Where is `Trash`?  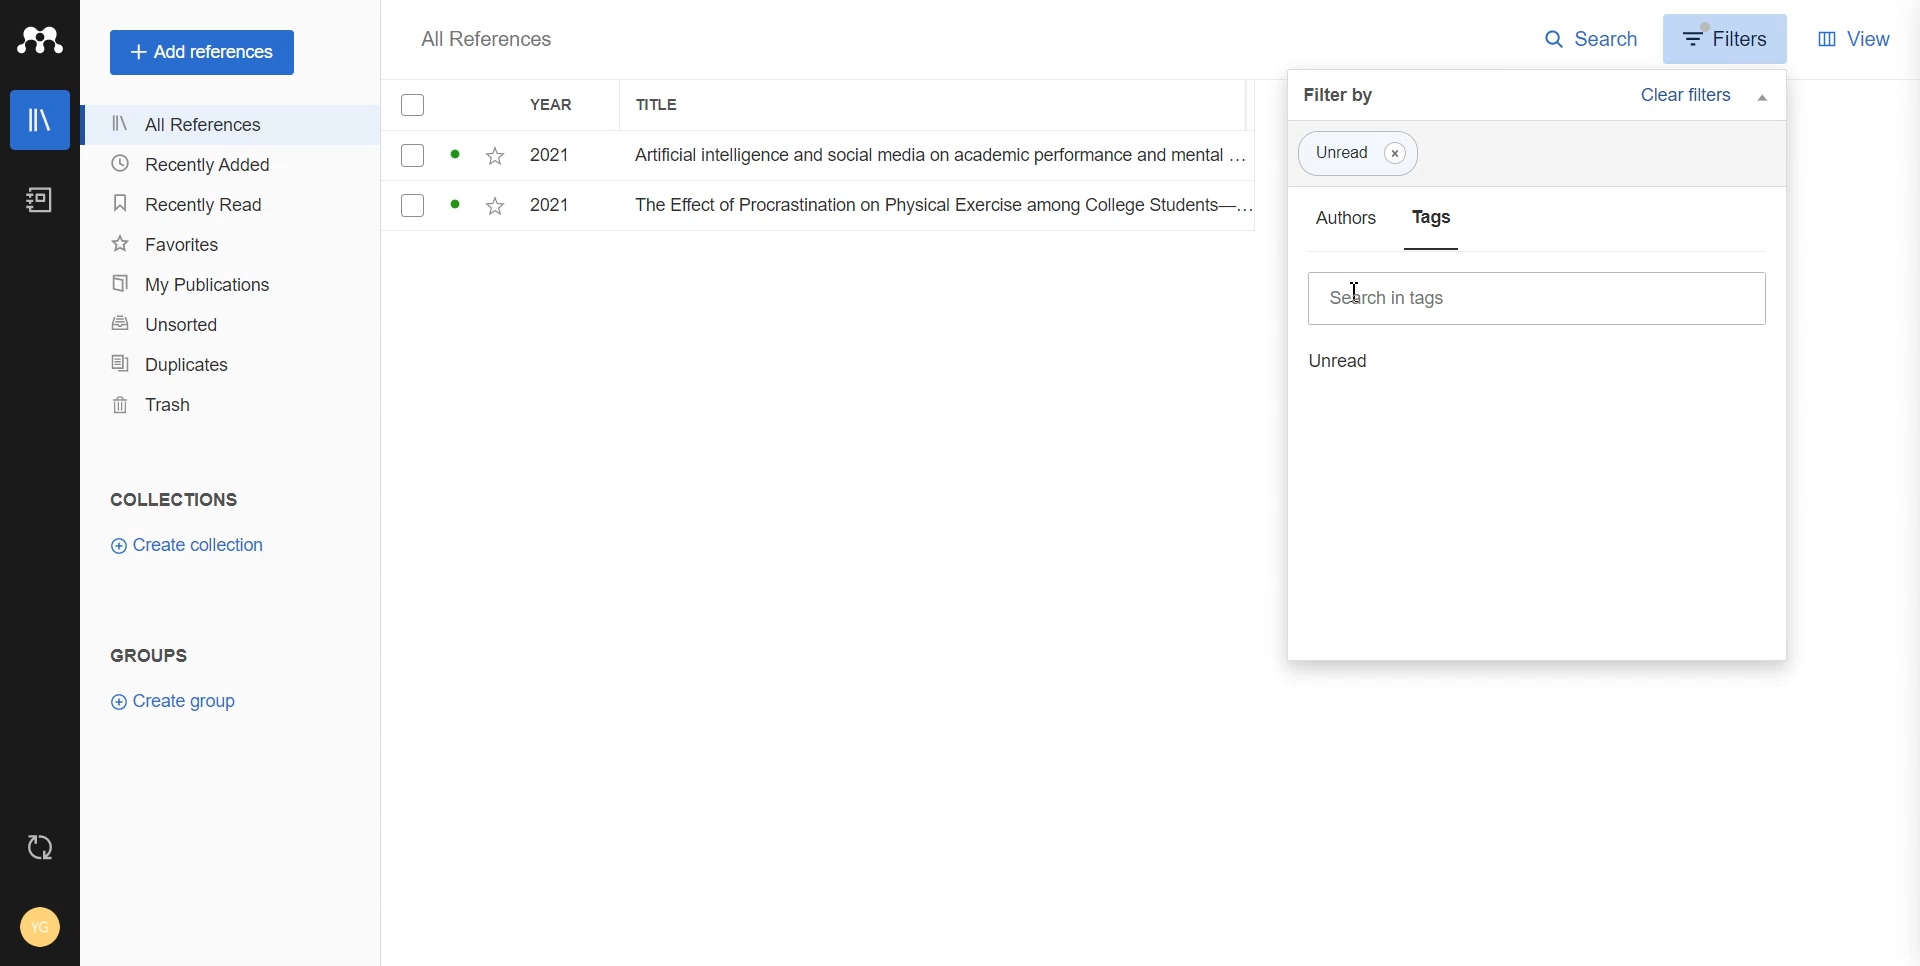 Trash is located at coordinates (229, 405).